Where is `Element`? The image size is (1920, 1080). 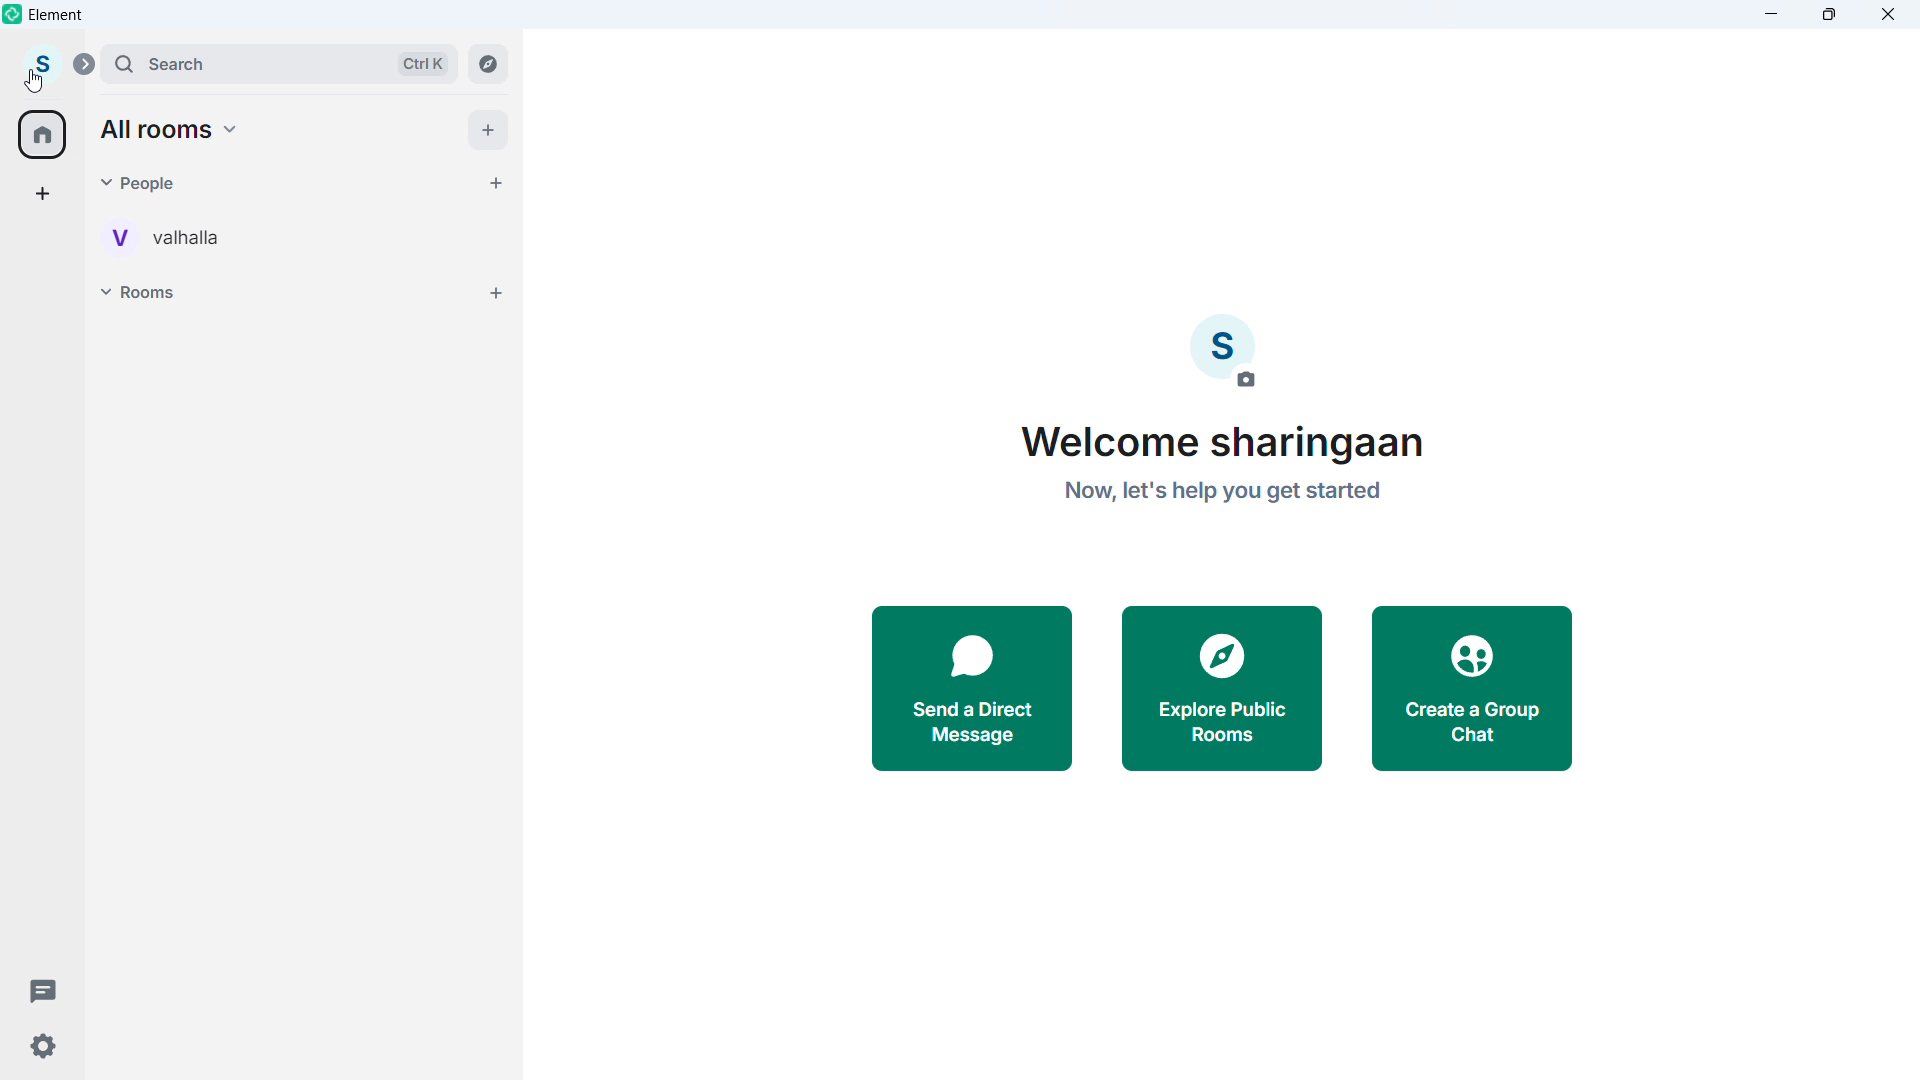 Element is located at coordinates (57, 15).